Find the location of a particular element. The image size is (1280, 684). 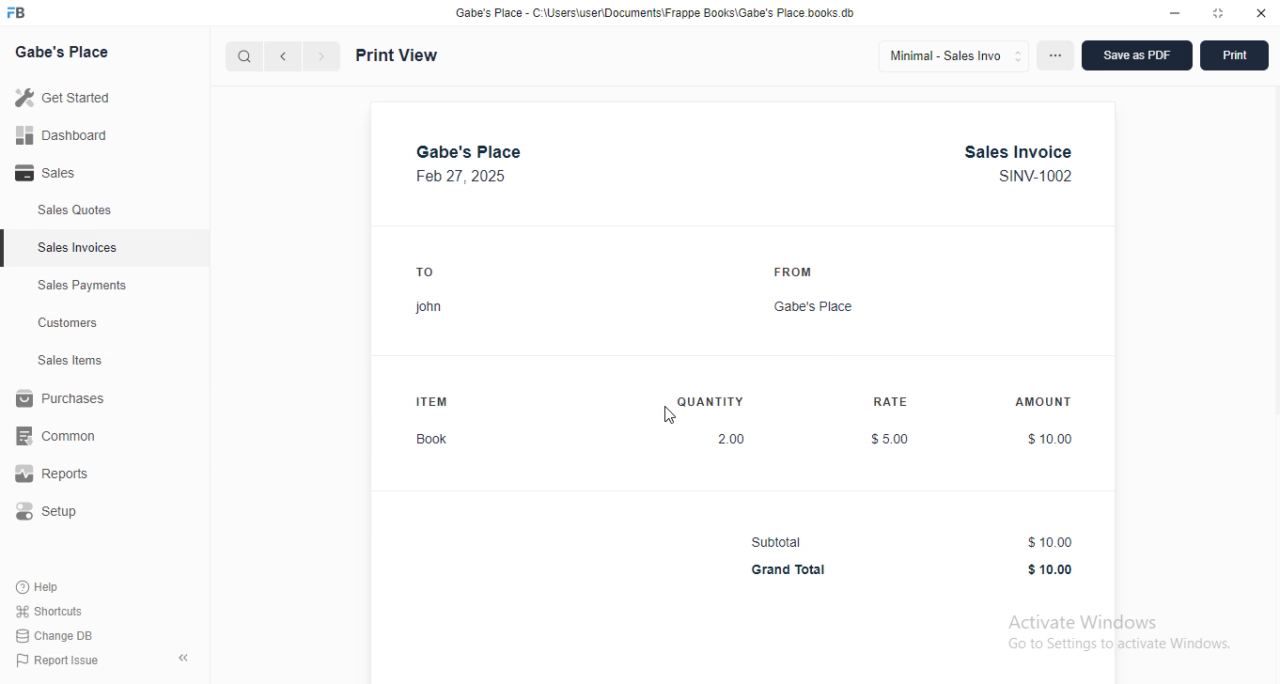

report issue is located at coordinates (57, 660).